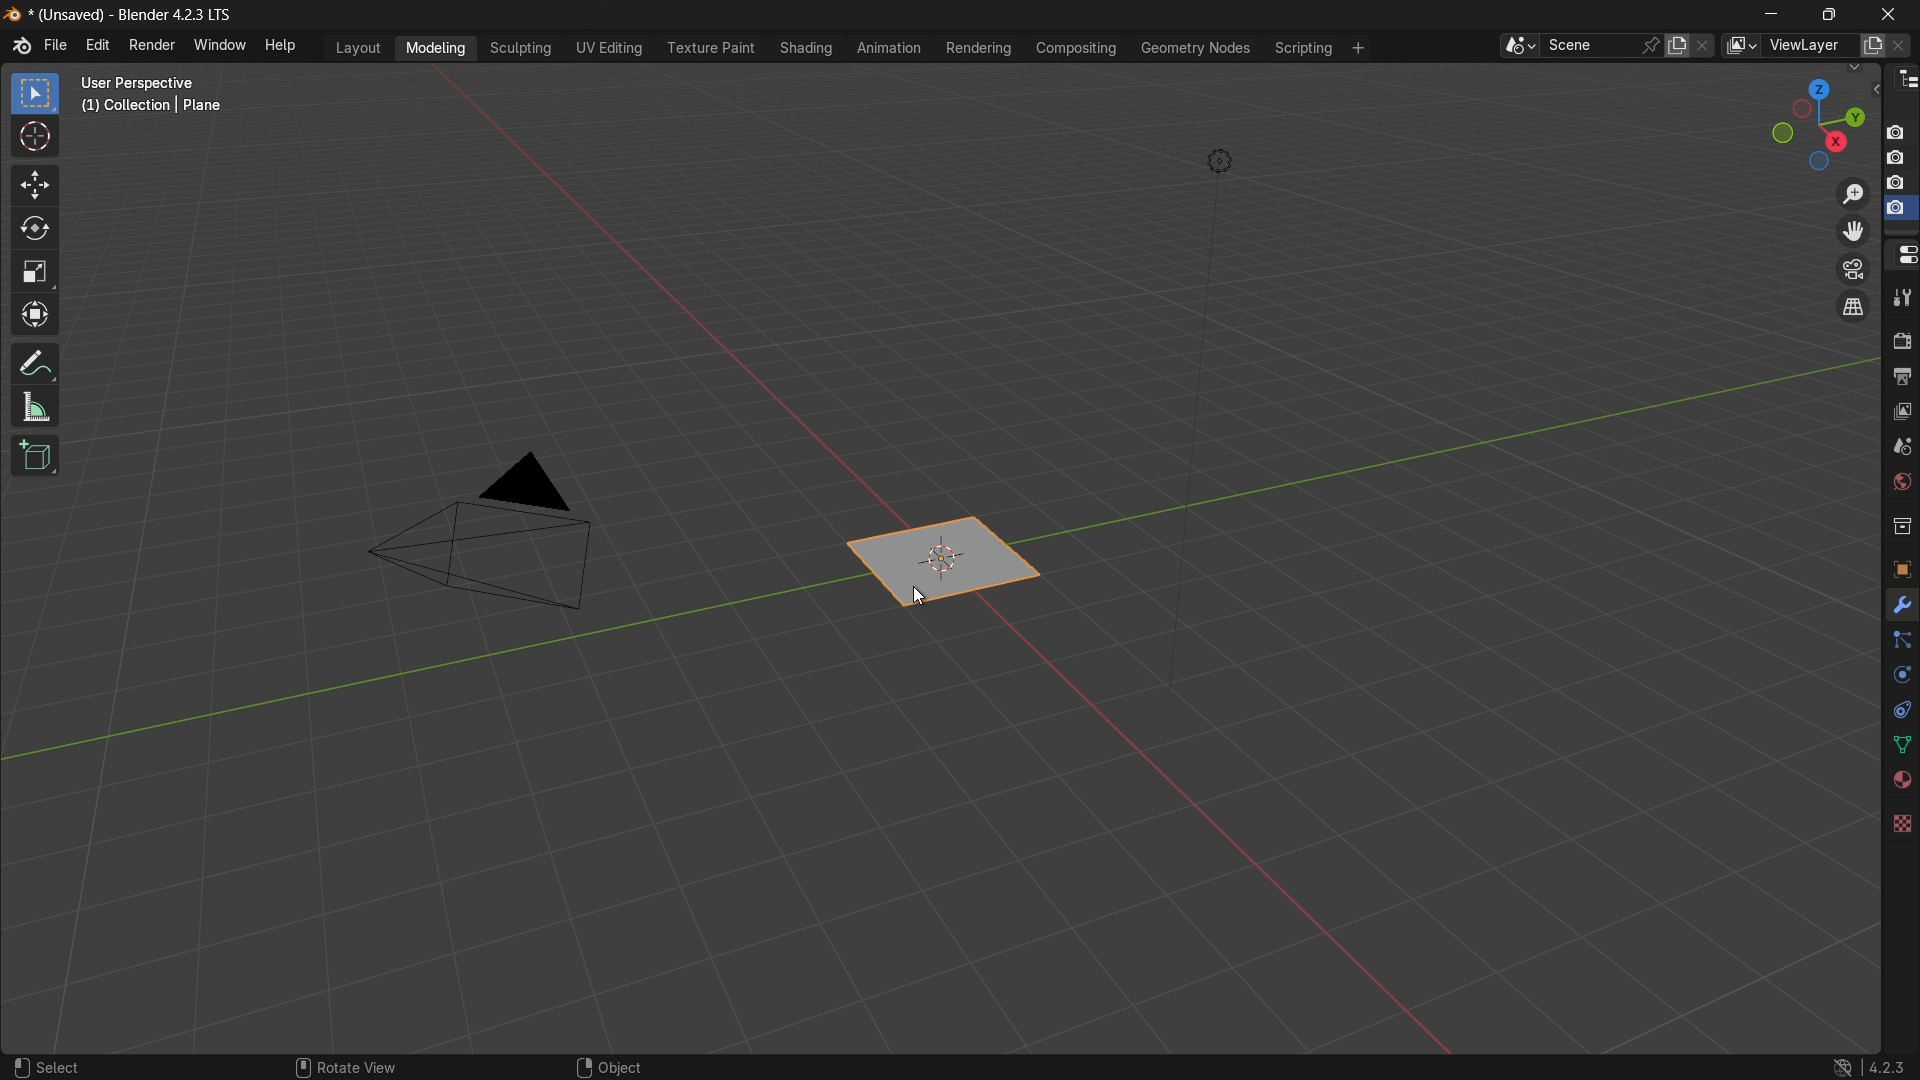 The height and width of the screenshot is (1080, 1920). What do you see at coordinates (1900, 745) in the screenshot?
I see `data` at bounding box center [1900, 745].